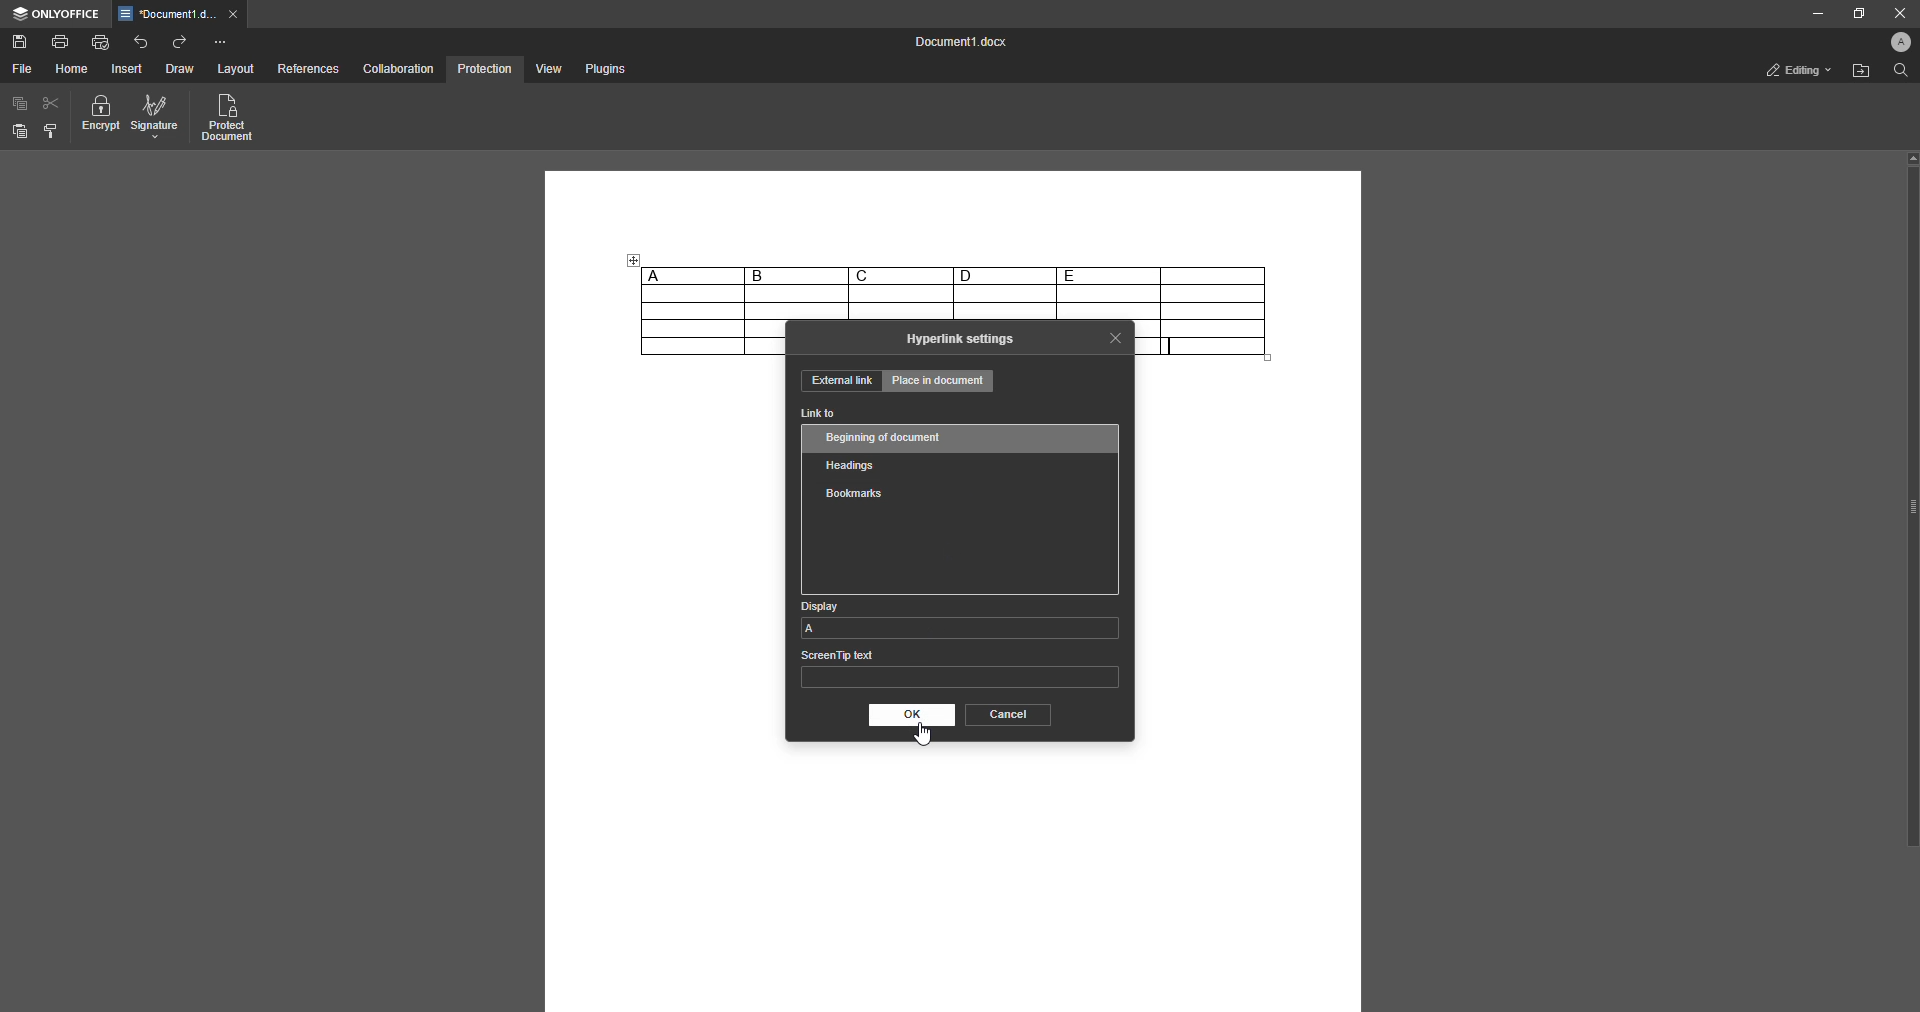 The height and width of the screenshot is (1012, 1920). What do you see at coordinates (1108, 275) in the screenshot?
I see `E` at bounding box center [1108, 275].